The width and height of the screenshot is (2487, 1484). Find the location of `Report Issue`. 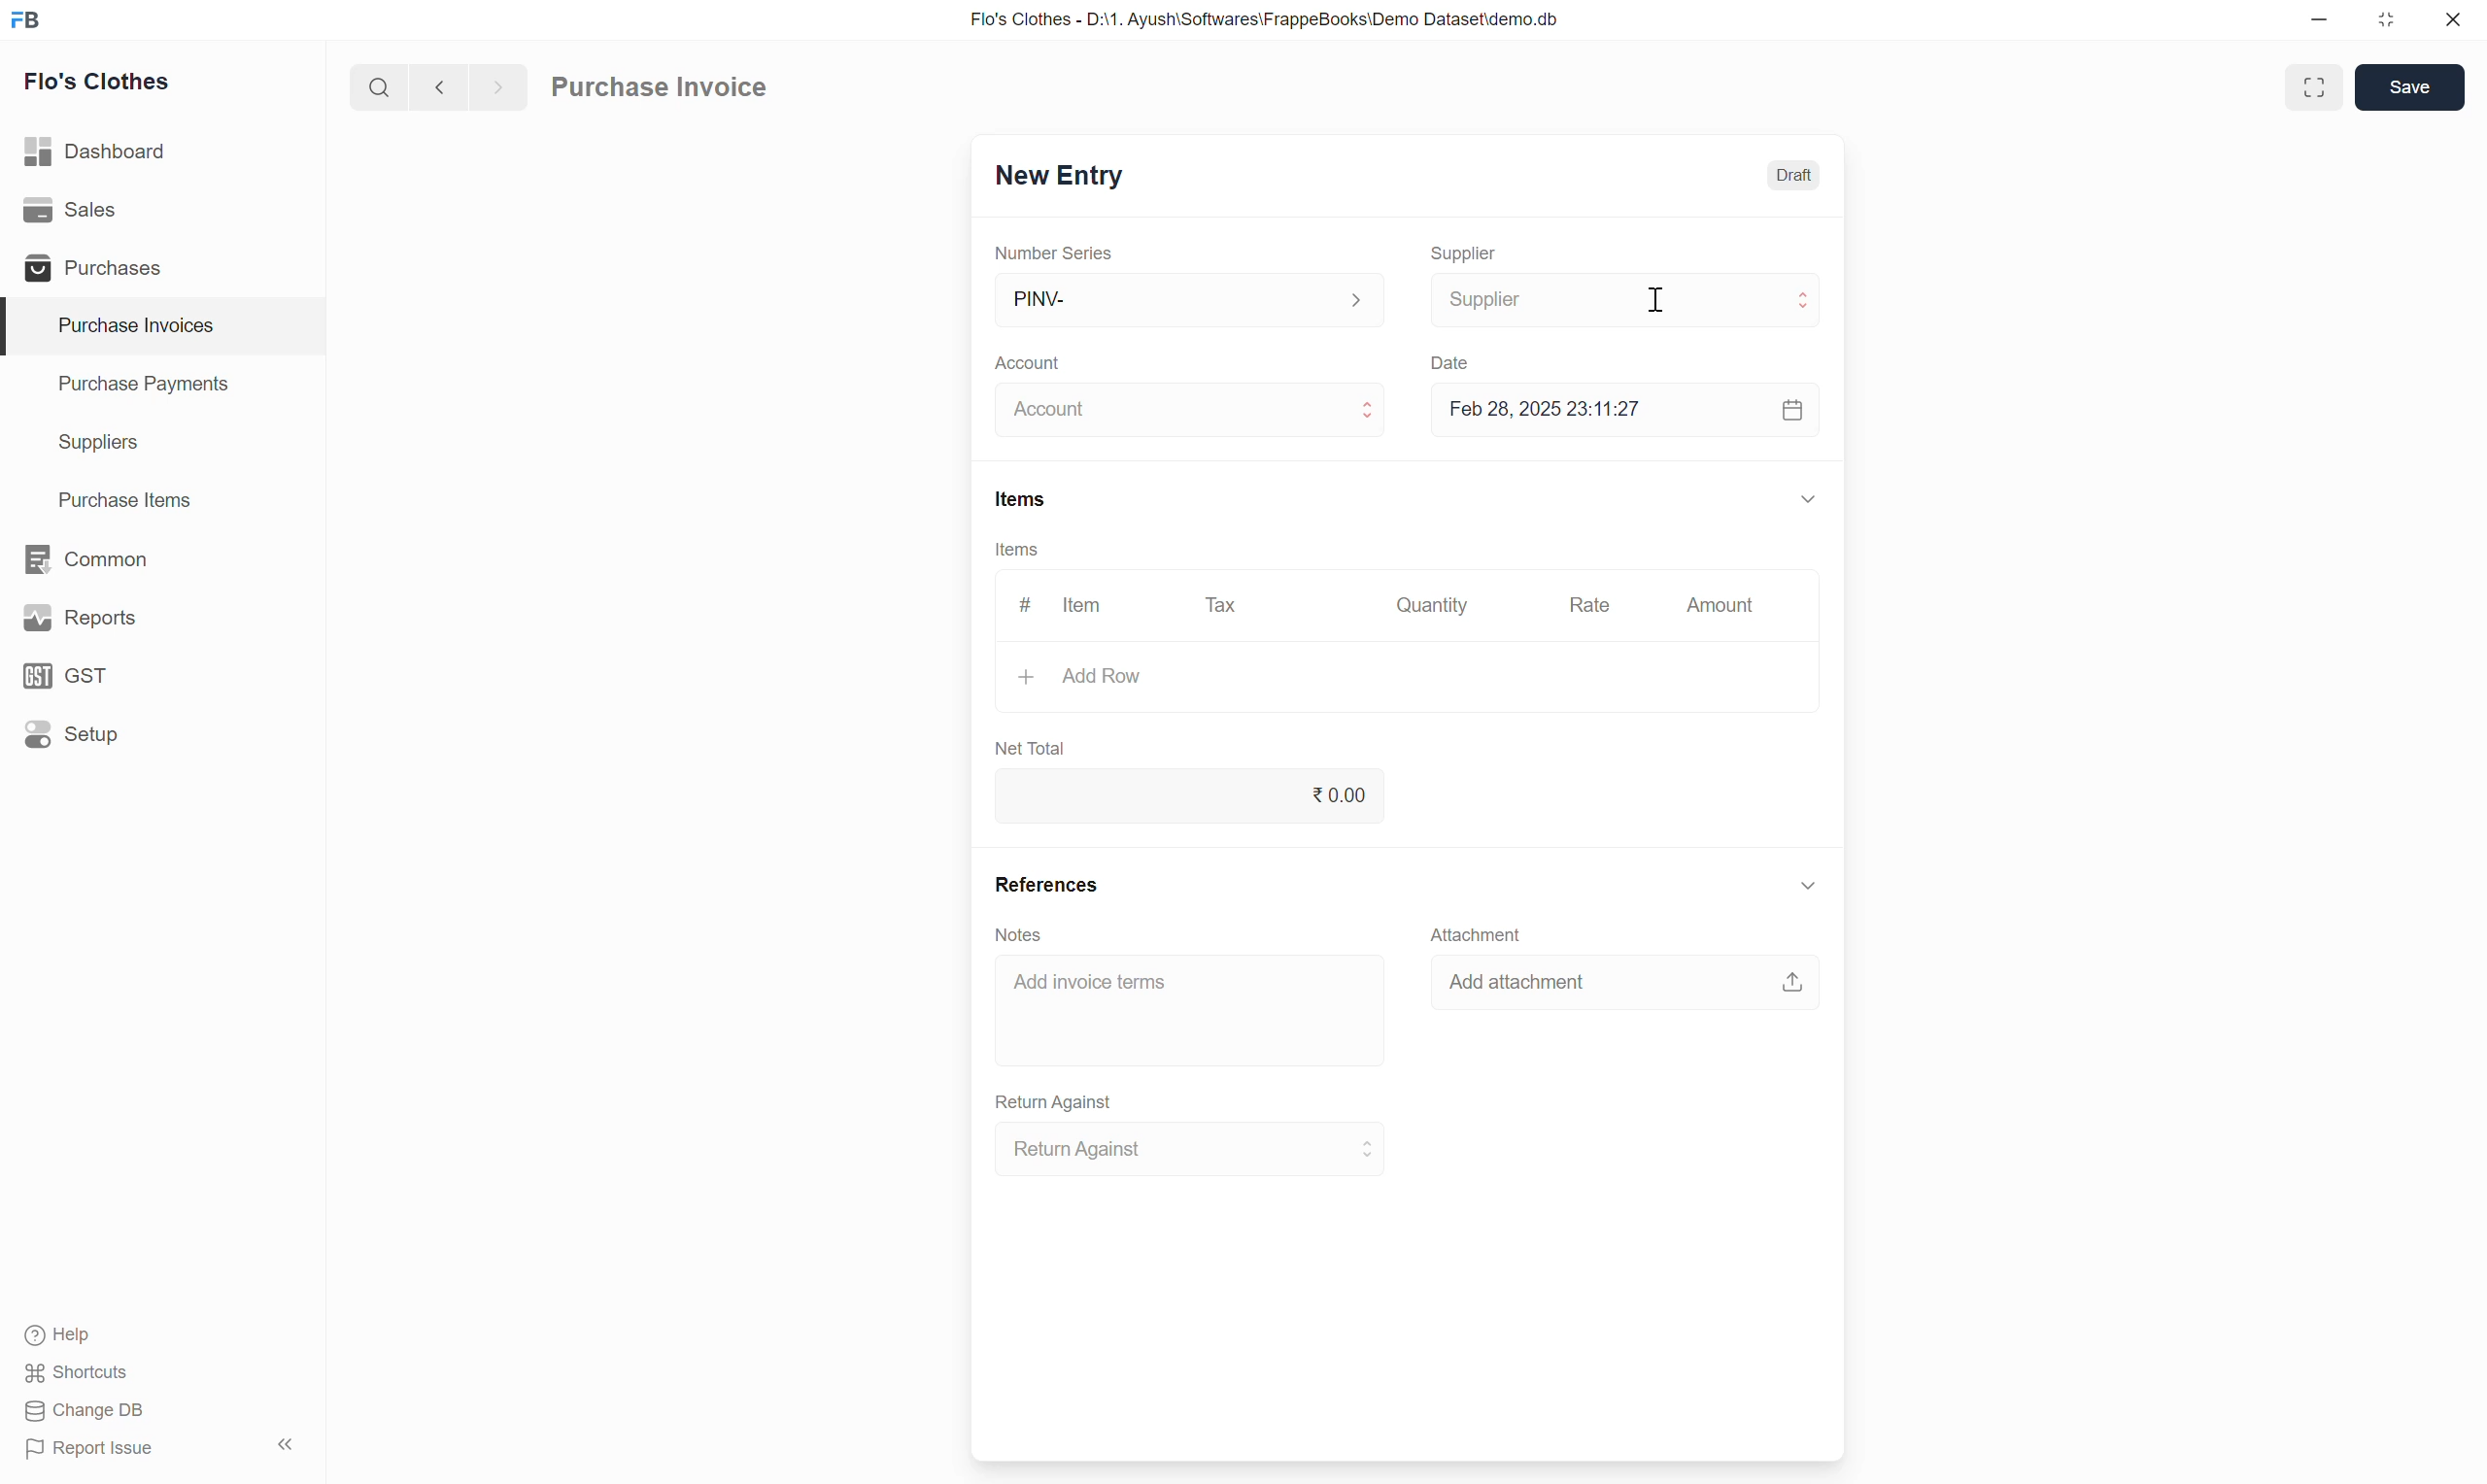

Report Issue is located at coordinates (90, 1449).